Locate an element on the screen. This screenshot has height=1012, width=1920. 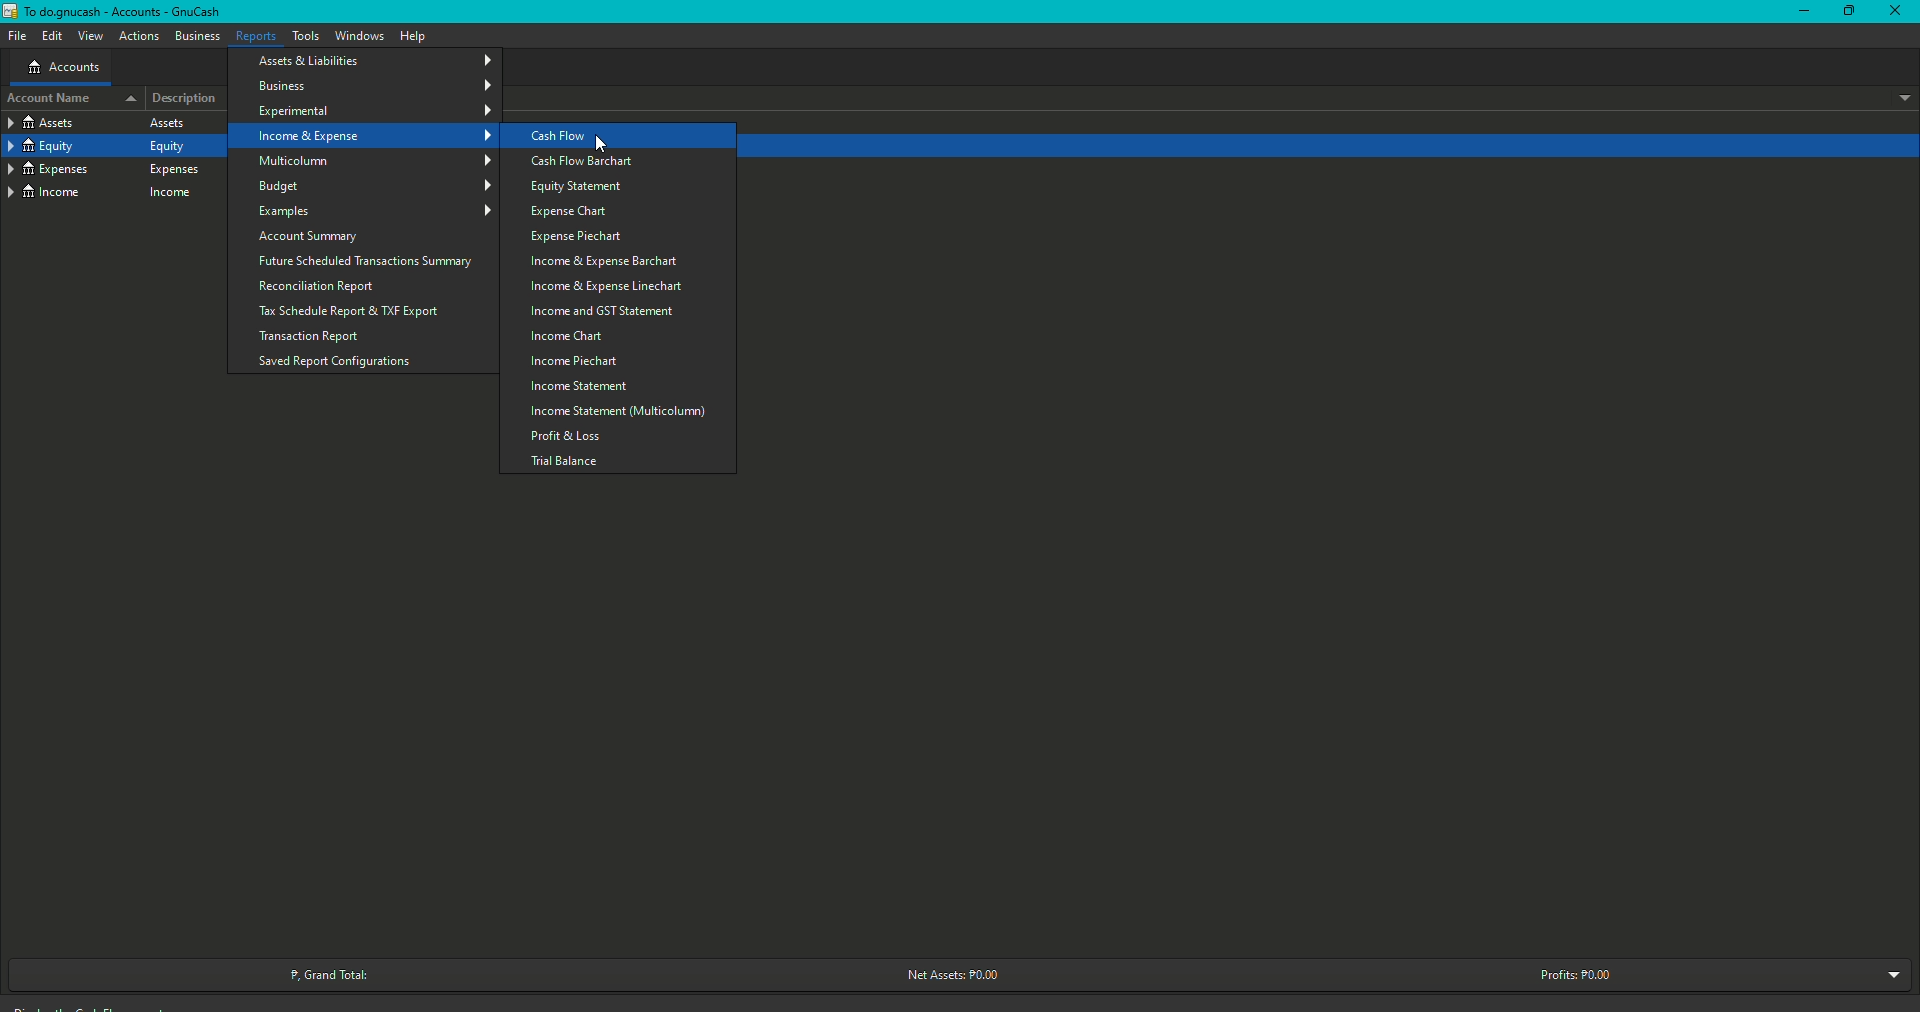
Assets and Liabilities is located at coordinates (377, 60).